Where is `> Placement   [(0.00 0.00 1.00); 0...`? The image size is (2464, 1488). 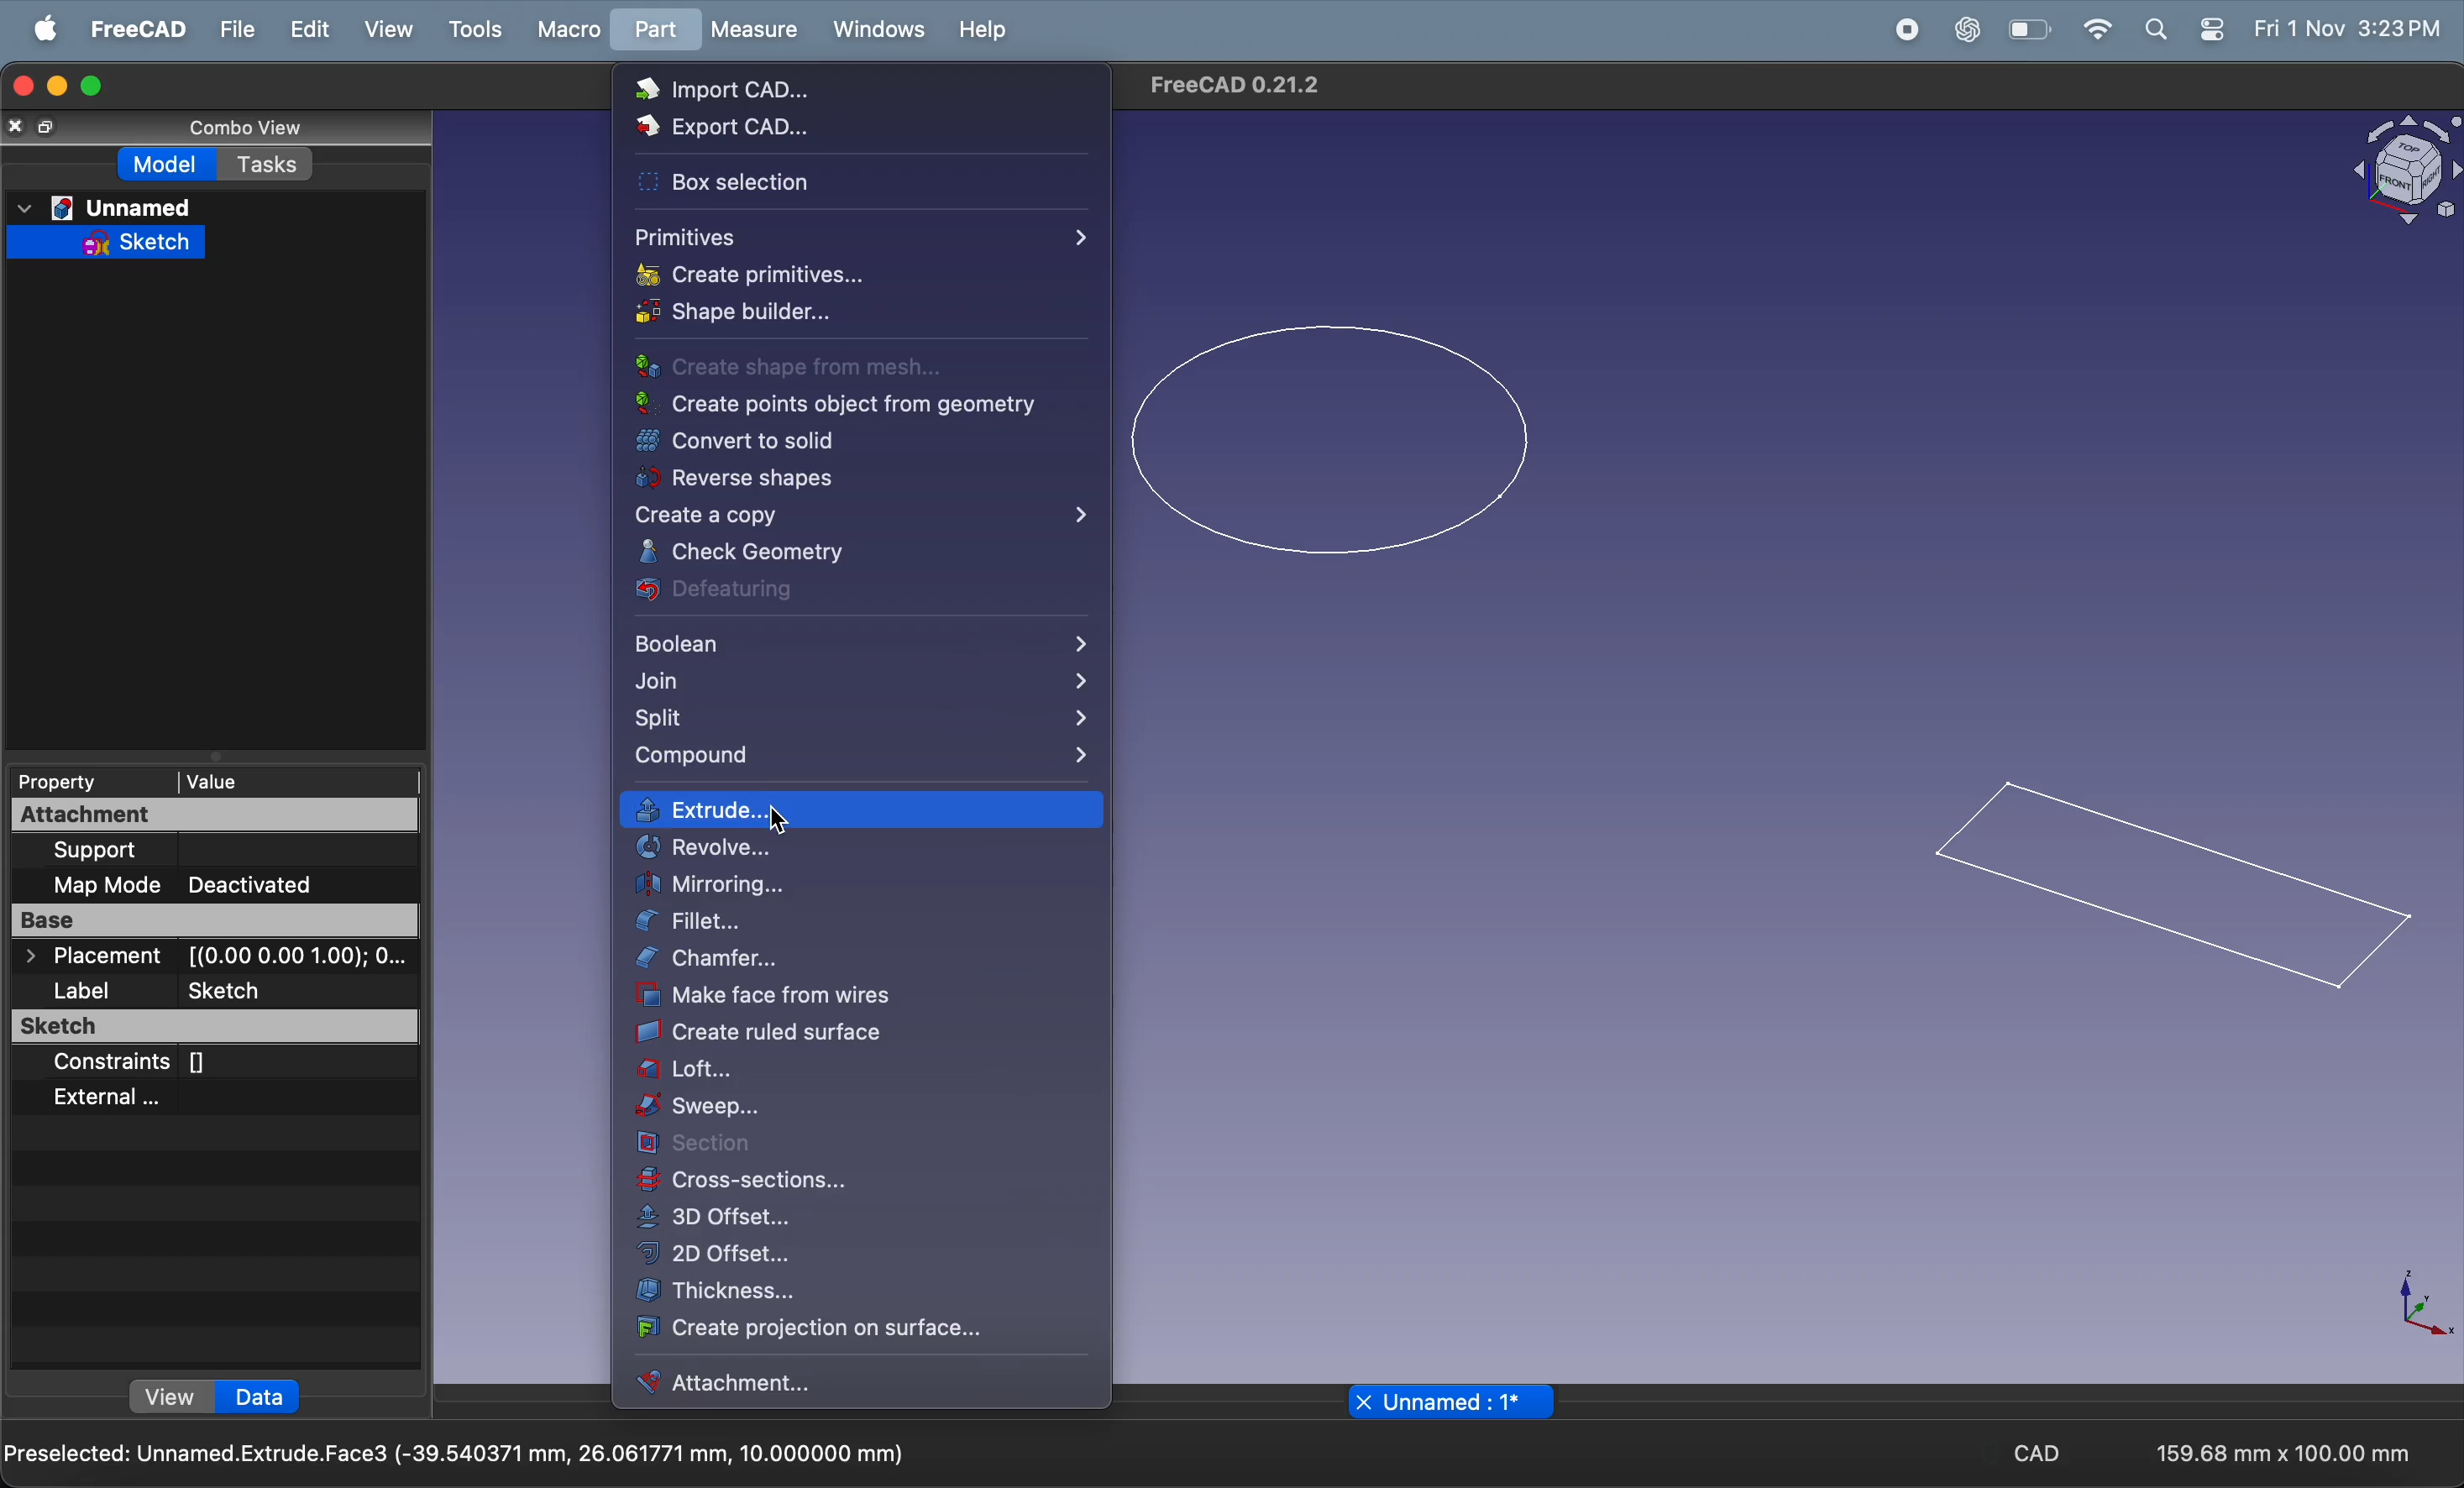 > Placement   [(0.00 0.00 1.00); 0... is located at coordinates (216, 957).